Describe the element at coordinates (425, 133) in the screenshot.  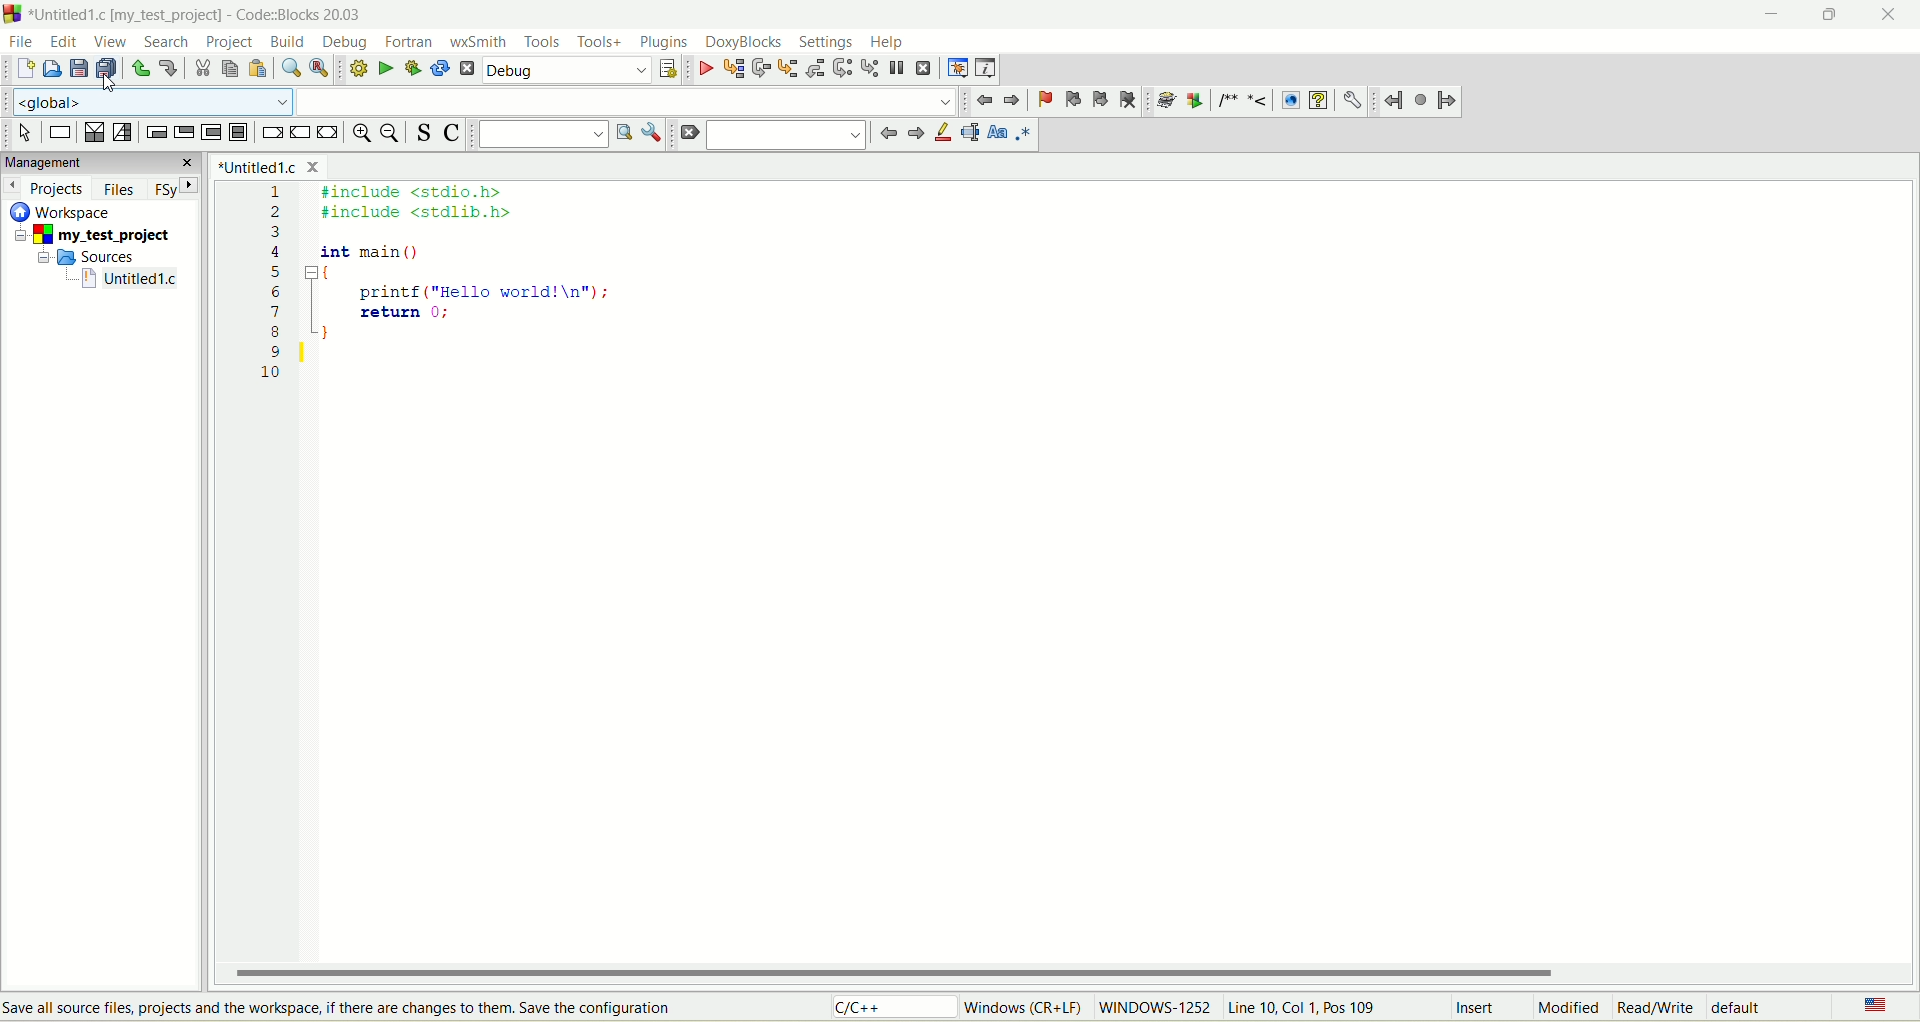
I see `toggle search` at that location.